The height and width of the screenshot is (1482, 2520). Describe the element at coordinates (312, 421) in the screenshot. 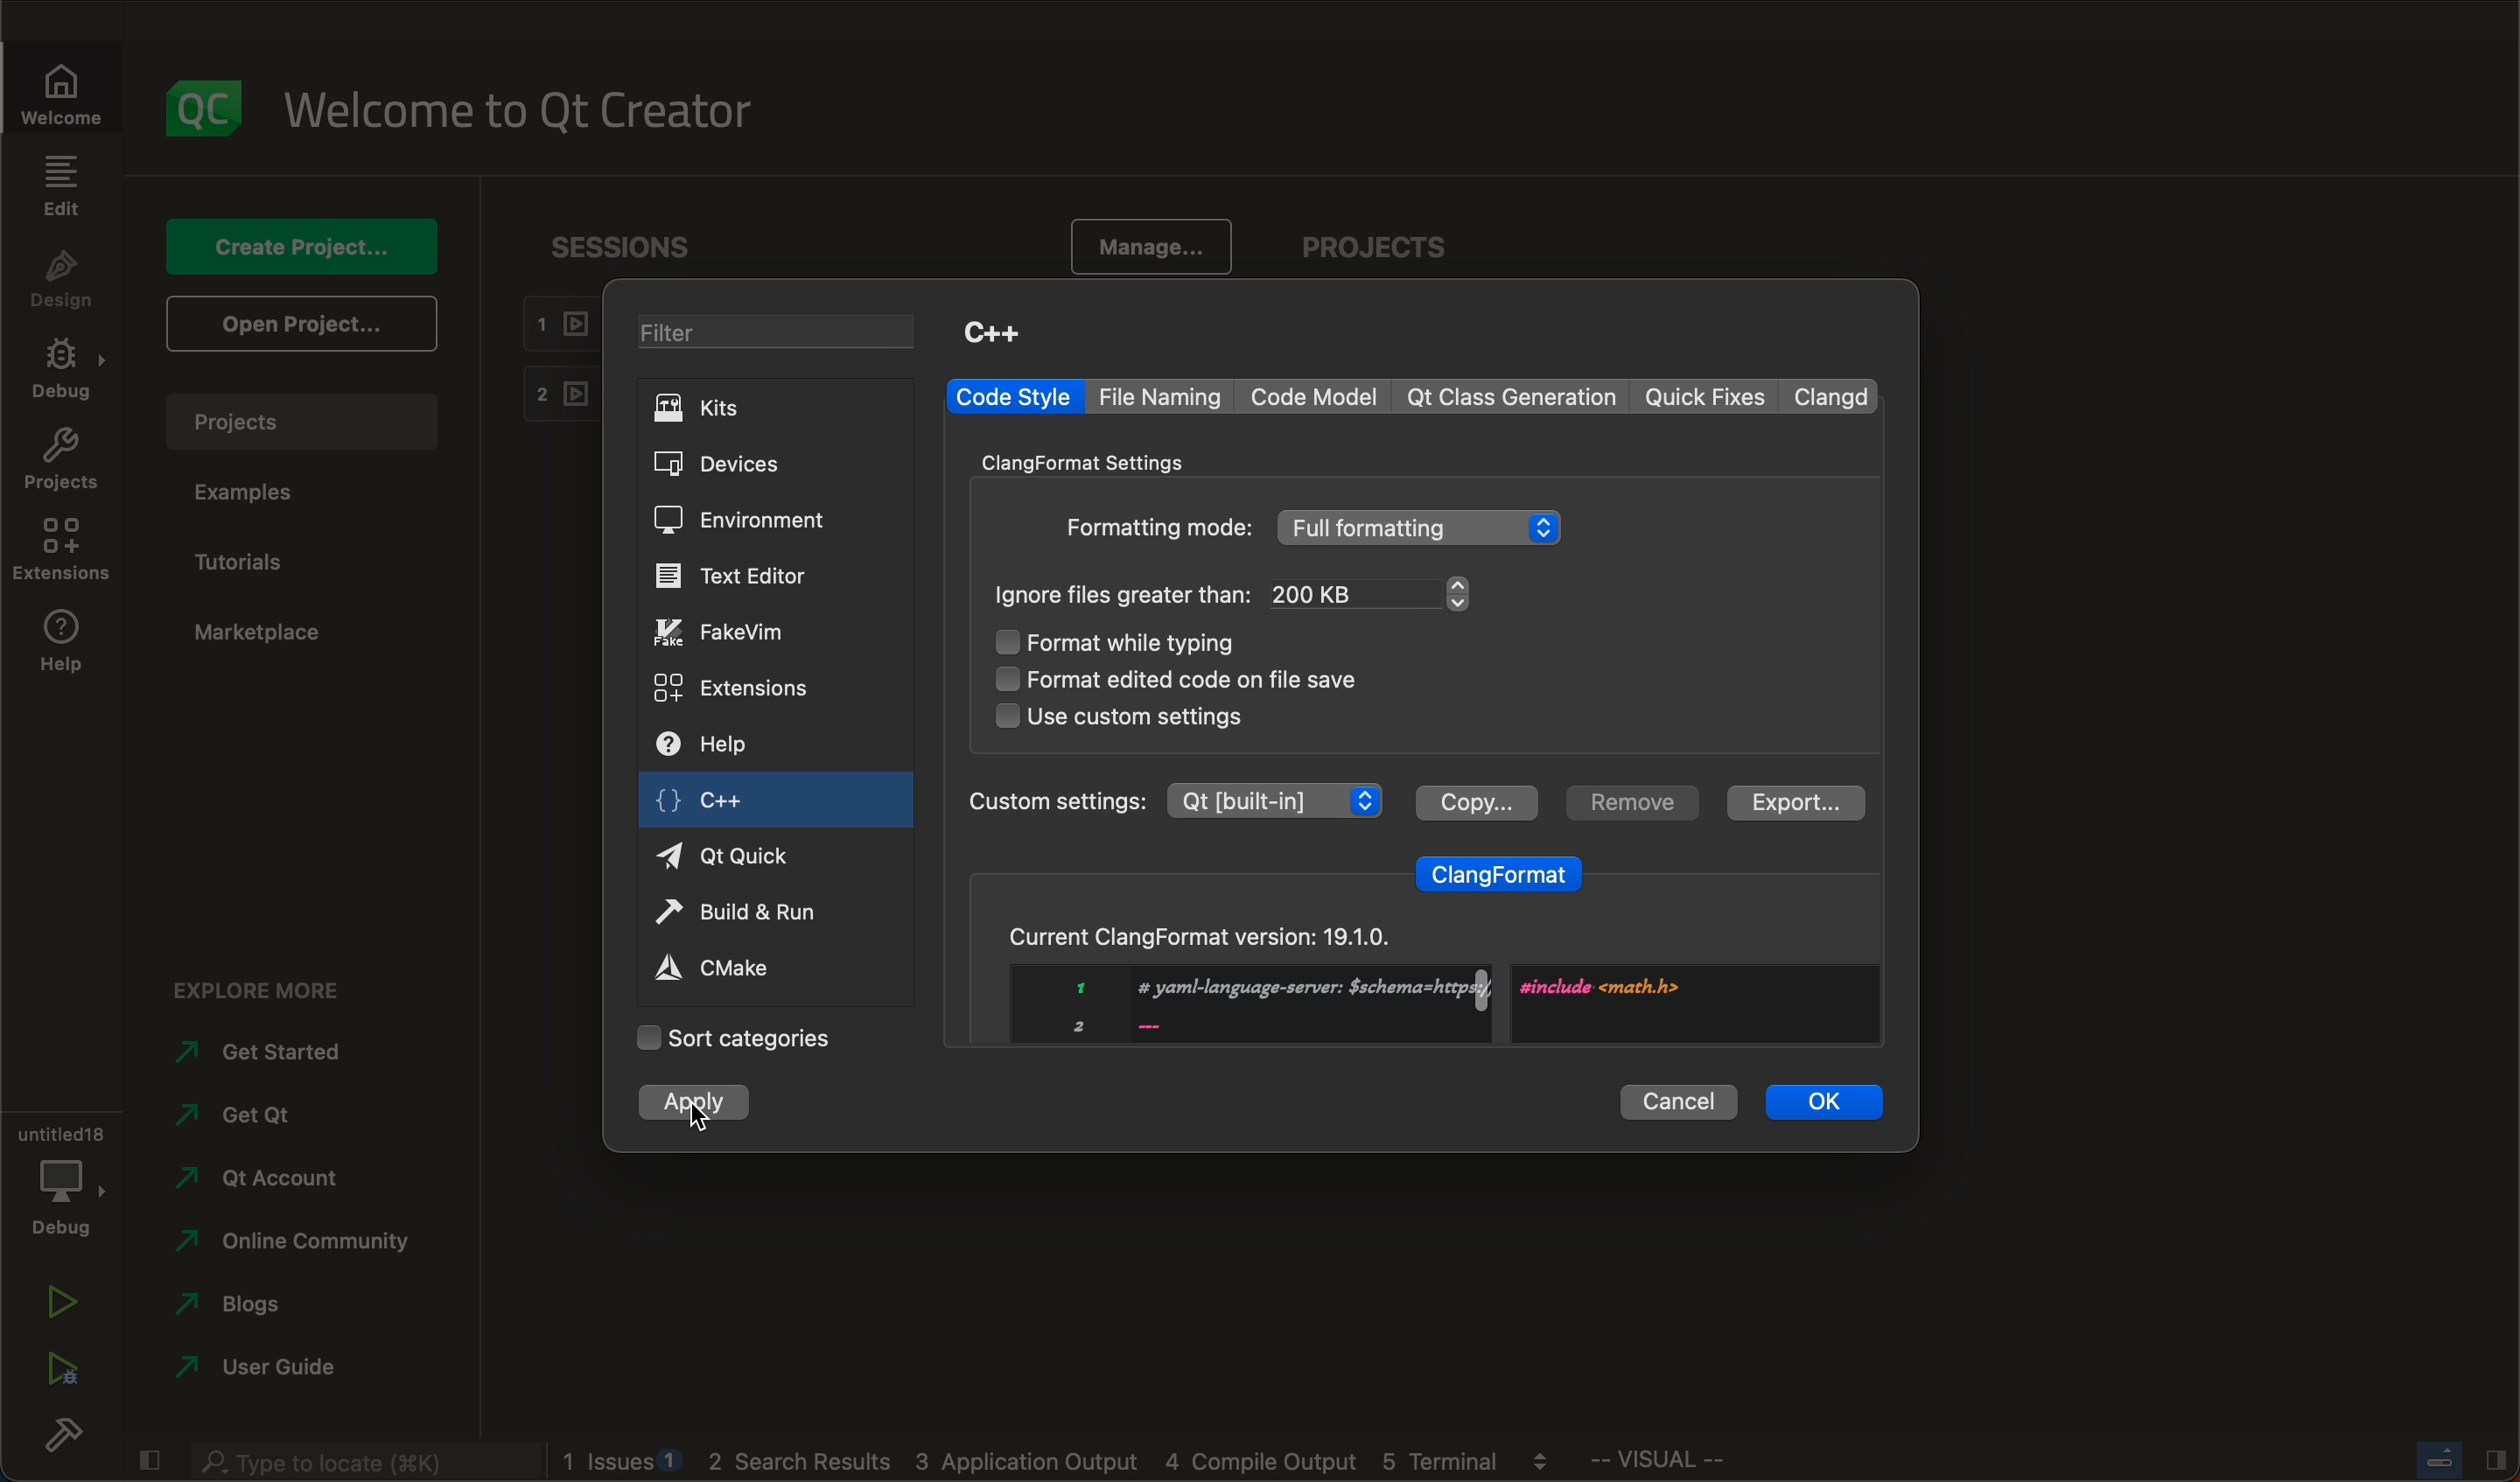

I see `projects` at that location.